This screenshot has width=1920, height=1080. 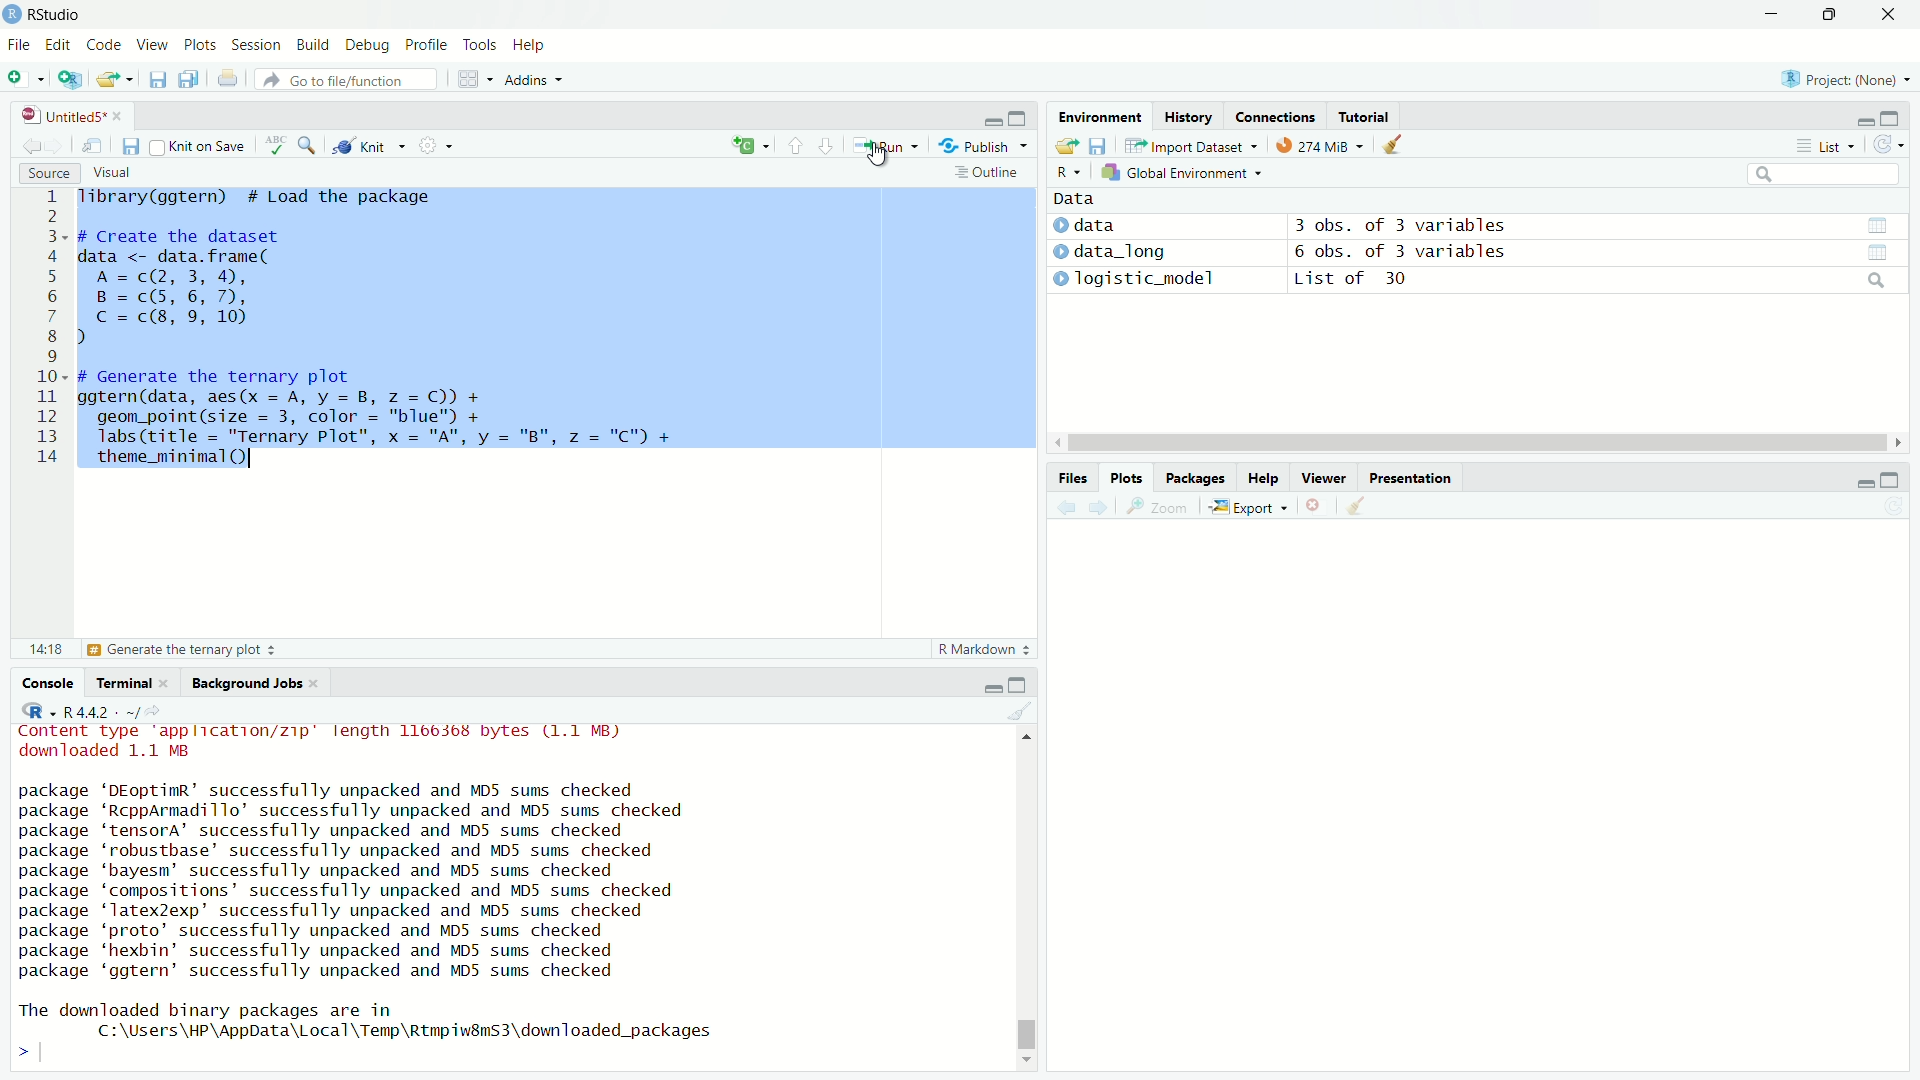 I want to click on export, so click(x=118, y=80).